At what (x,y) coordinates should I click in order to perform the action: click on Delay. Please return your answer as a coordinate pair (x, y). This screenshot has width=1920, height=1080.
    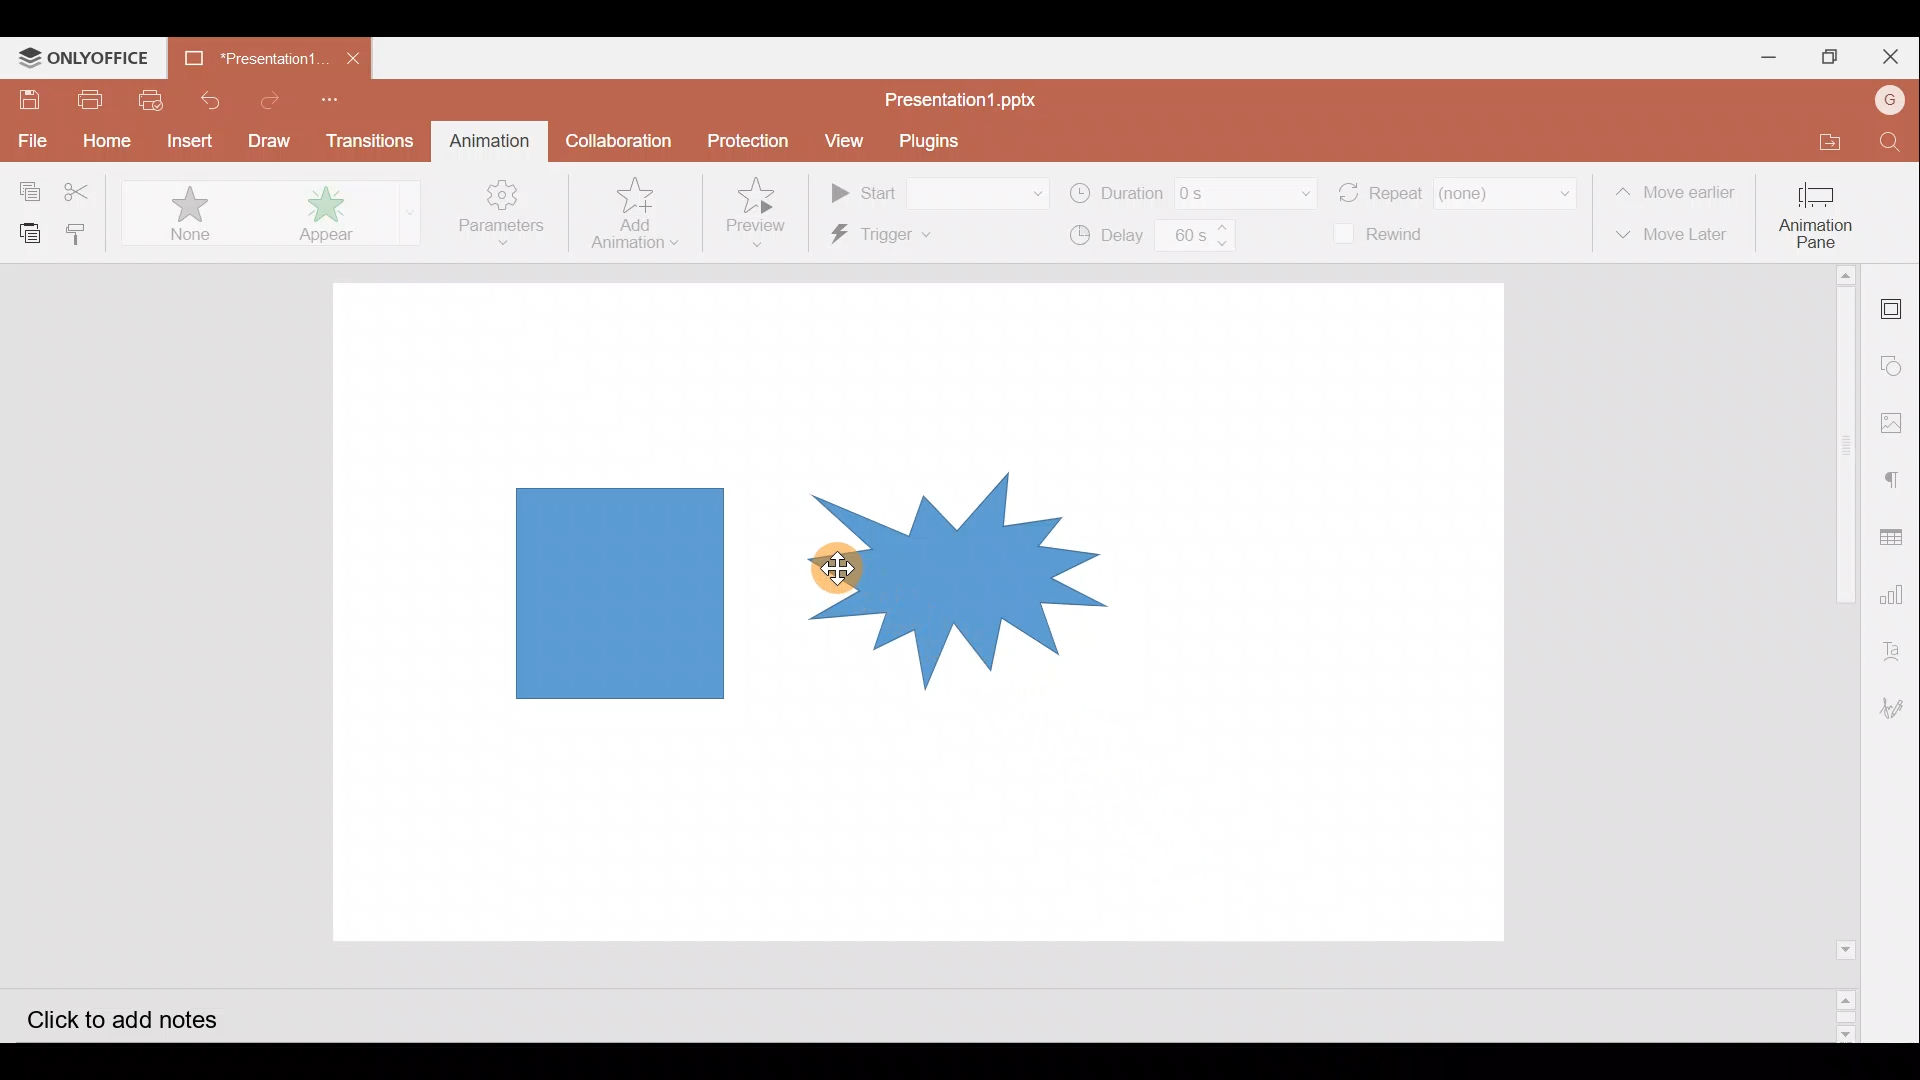
    Looking at the image, I should click on (1147, 238).